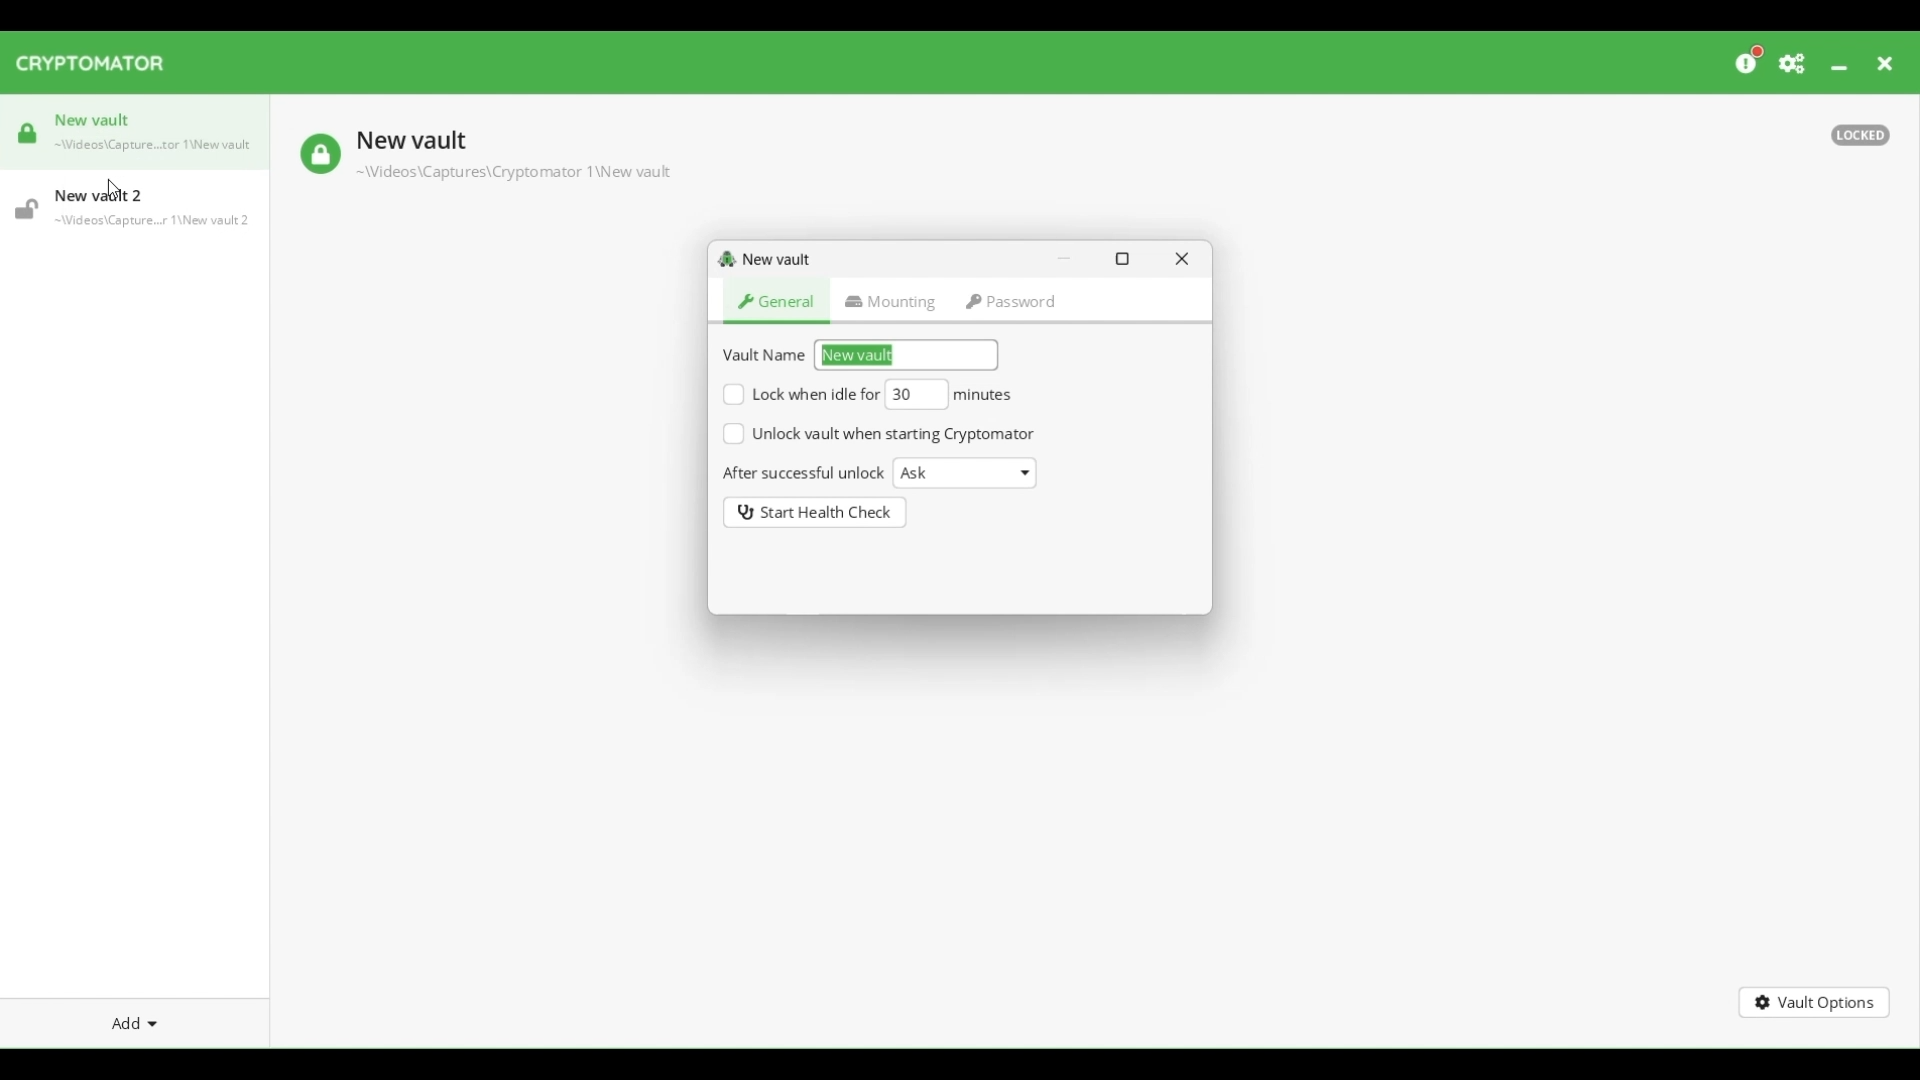 This screenshot has height=1080, width=1920. I want to click on Vault Name, so click(767, 353).